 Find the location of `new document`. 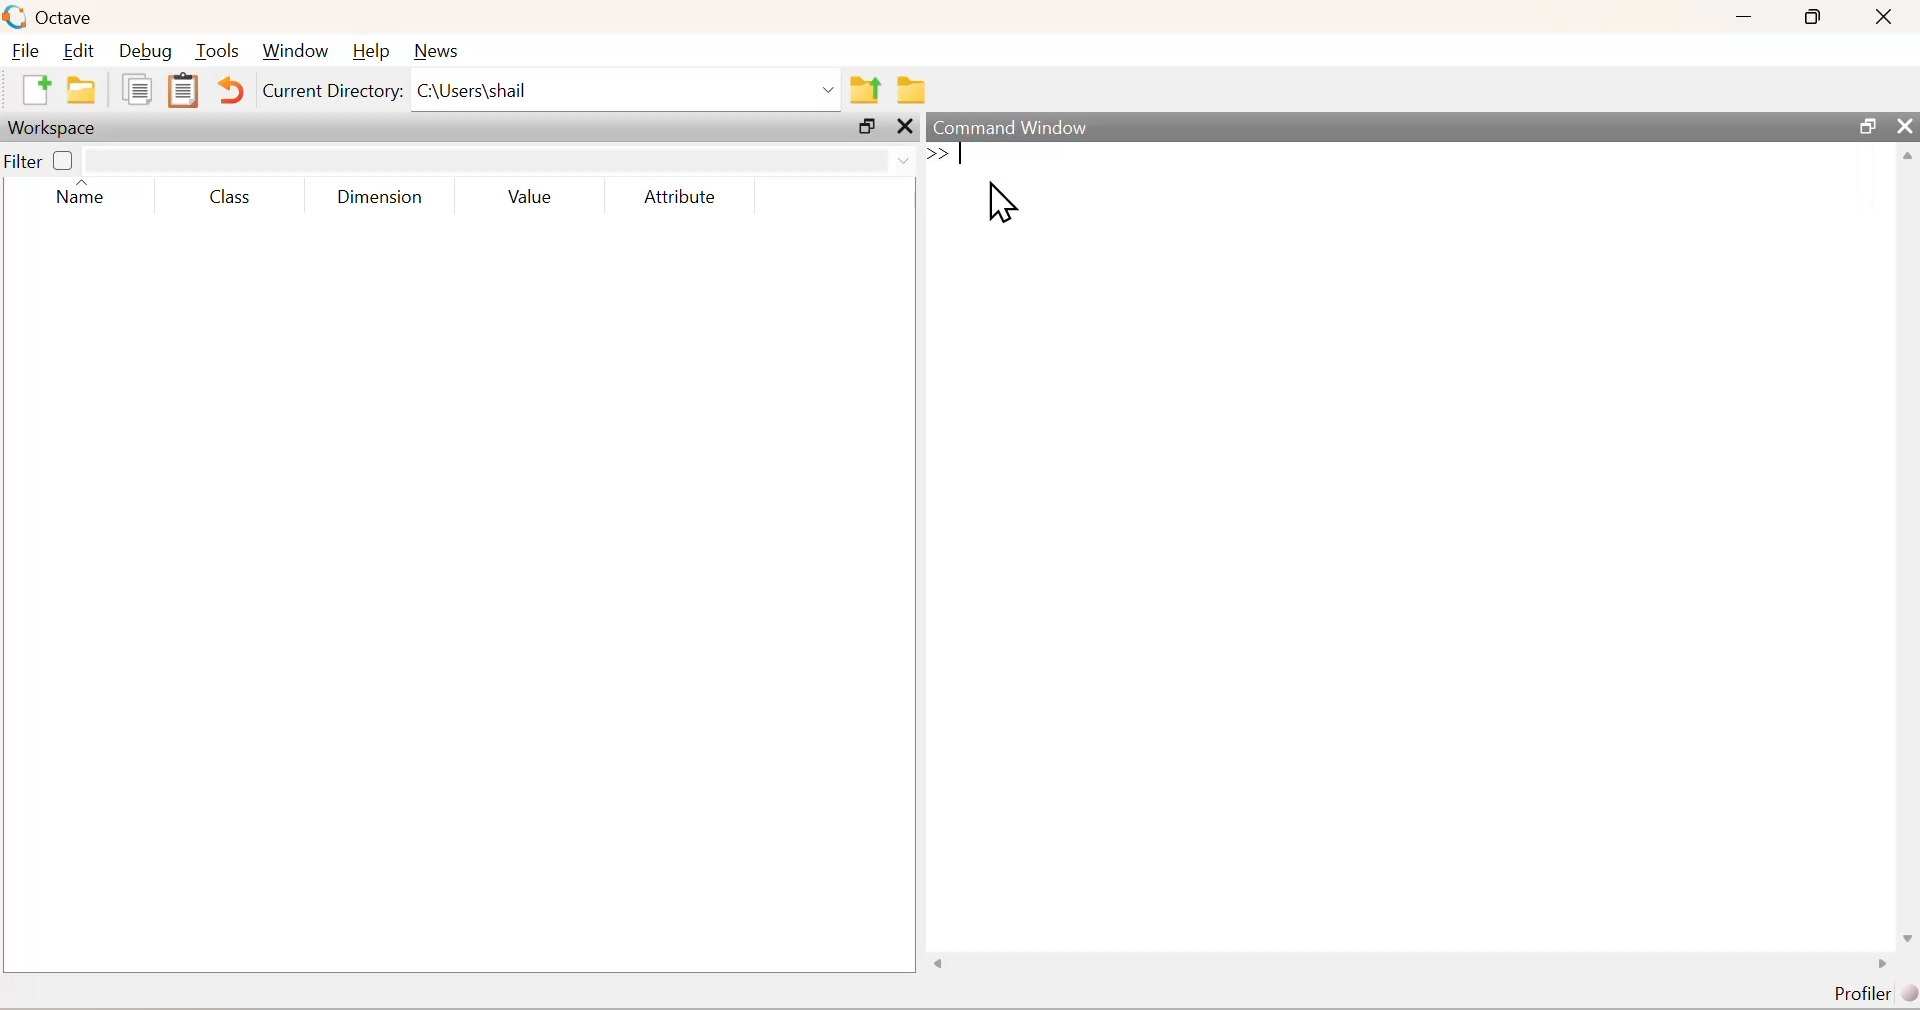

new document is located at coordinates (36, 91).